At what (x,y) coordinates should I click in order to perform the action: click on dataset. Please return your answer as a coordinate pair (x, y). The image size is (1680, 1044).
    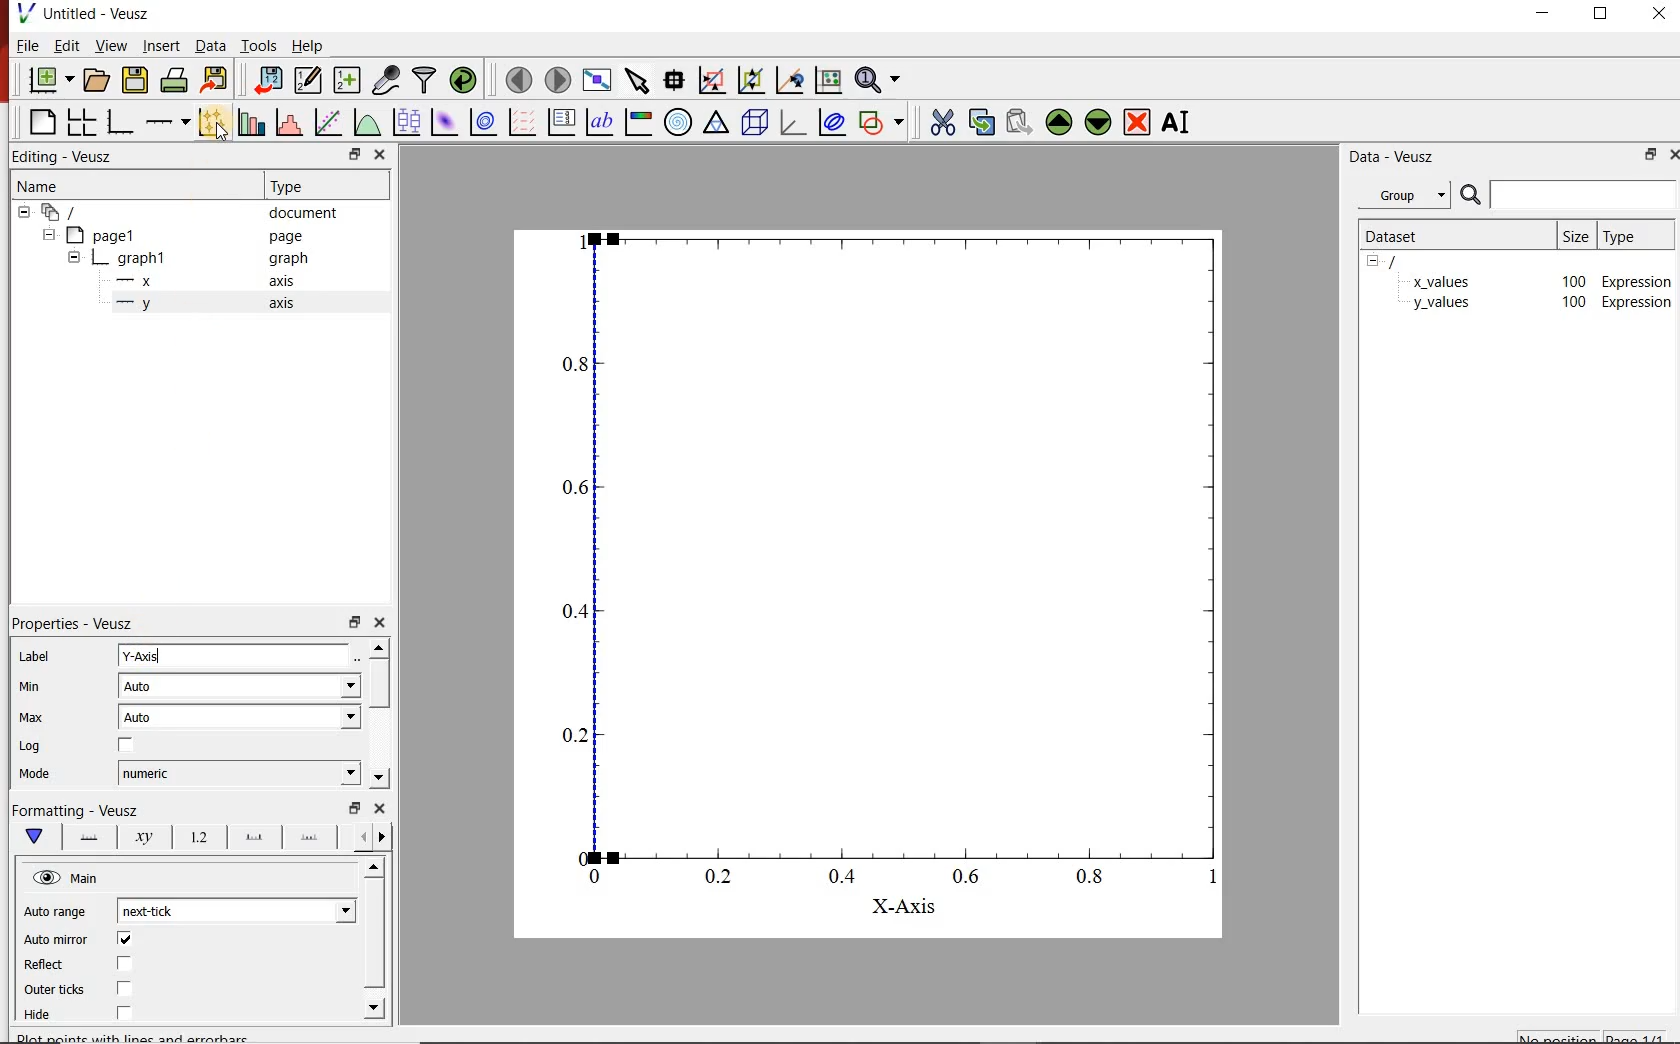
    Looking at the image, I should click on (1407, 236).